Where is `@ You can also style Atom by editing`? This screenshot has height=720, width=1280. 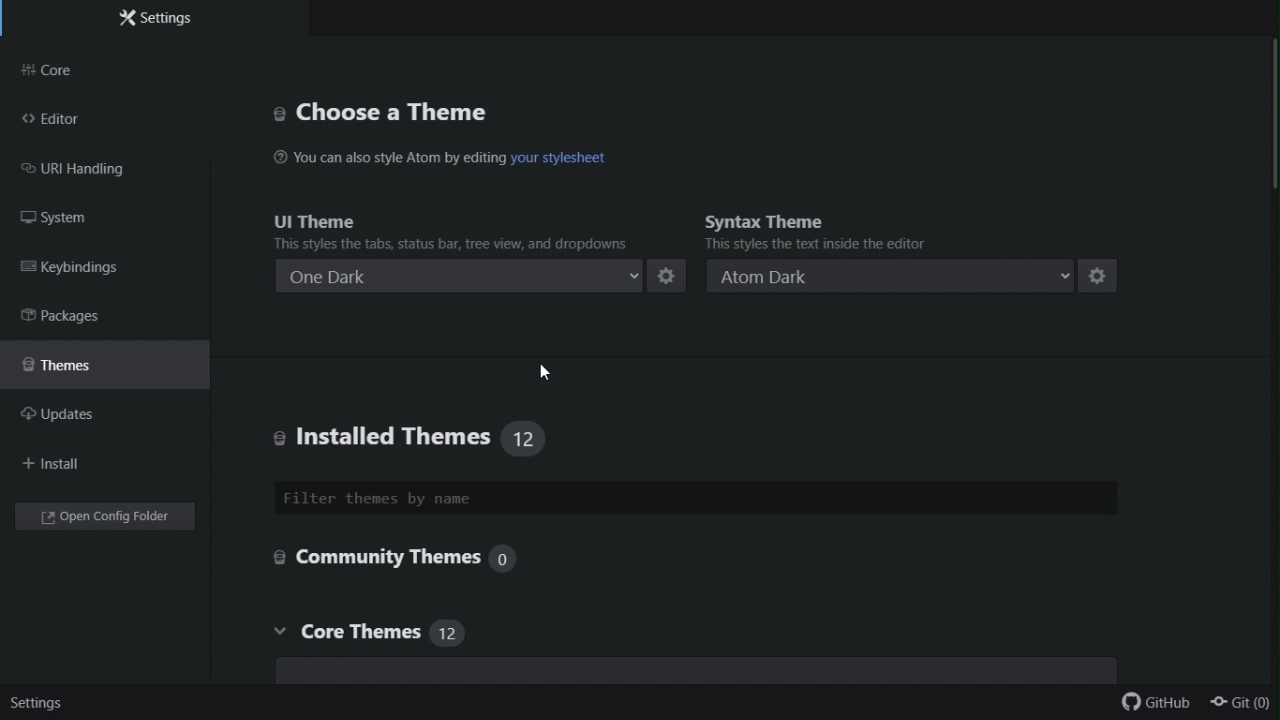 @ You can also style Atom by editing is located at coordinates (389, 159).